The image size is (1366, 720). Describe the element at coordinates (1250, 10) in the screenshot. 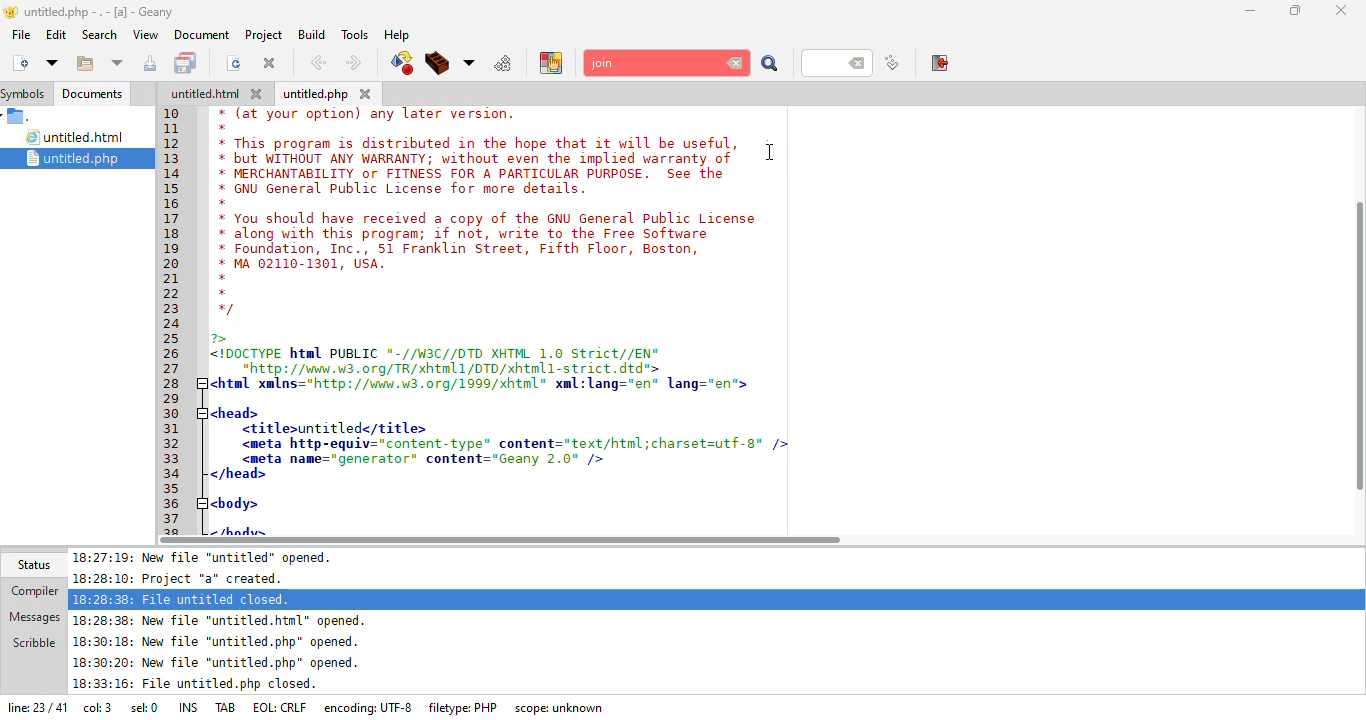

I see `minimize` at that location.